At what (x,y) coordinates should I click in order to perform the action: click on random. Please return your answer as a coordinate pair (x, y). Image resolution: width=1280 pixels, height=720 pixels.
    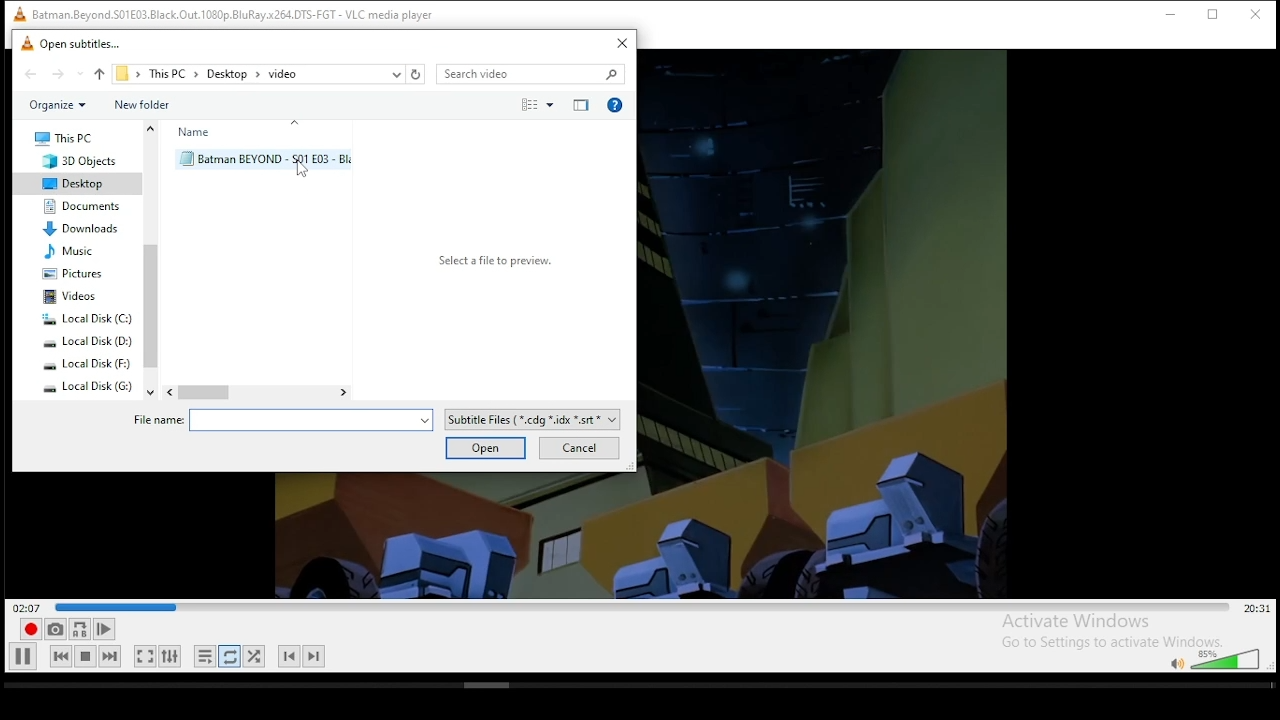
    Looking at the image, I should click on (254, 656).